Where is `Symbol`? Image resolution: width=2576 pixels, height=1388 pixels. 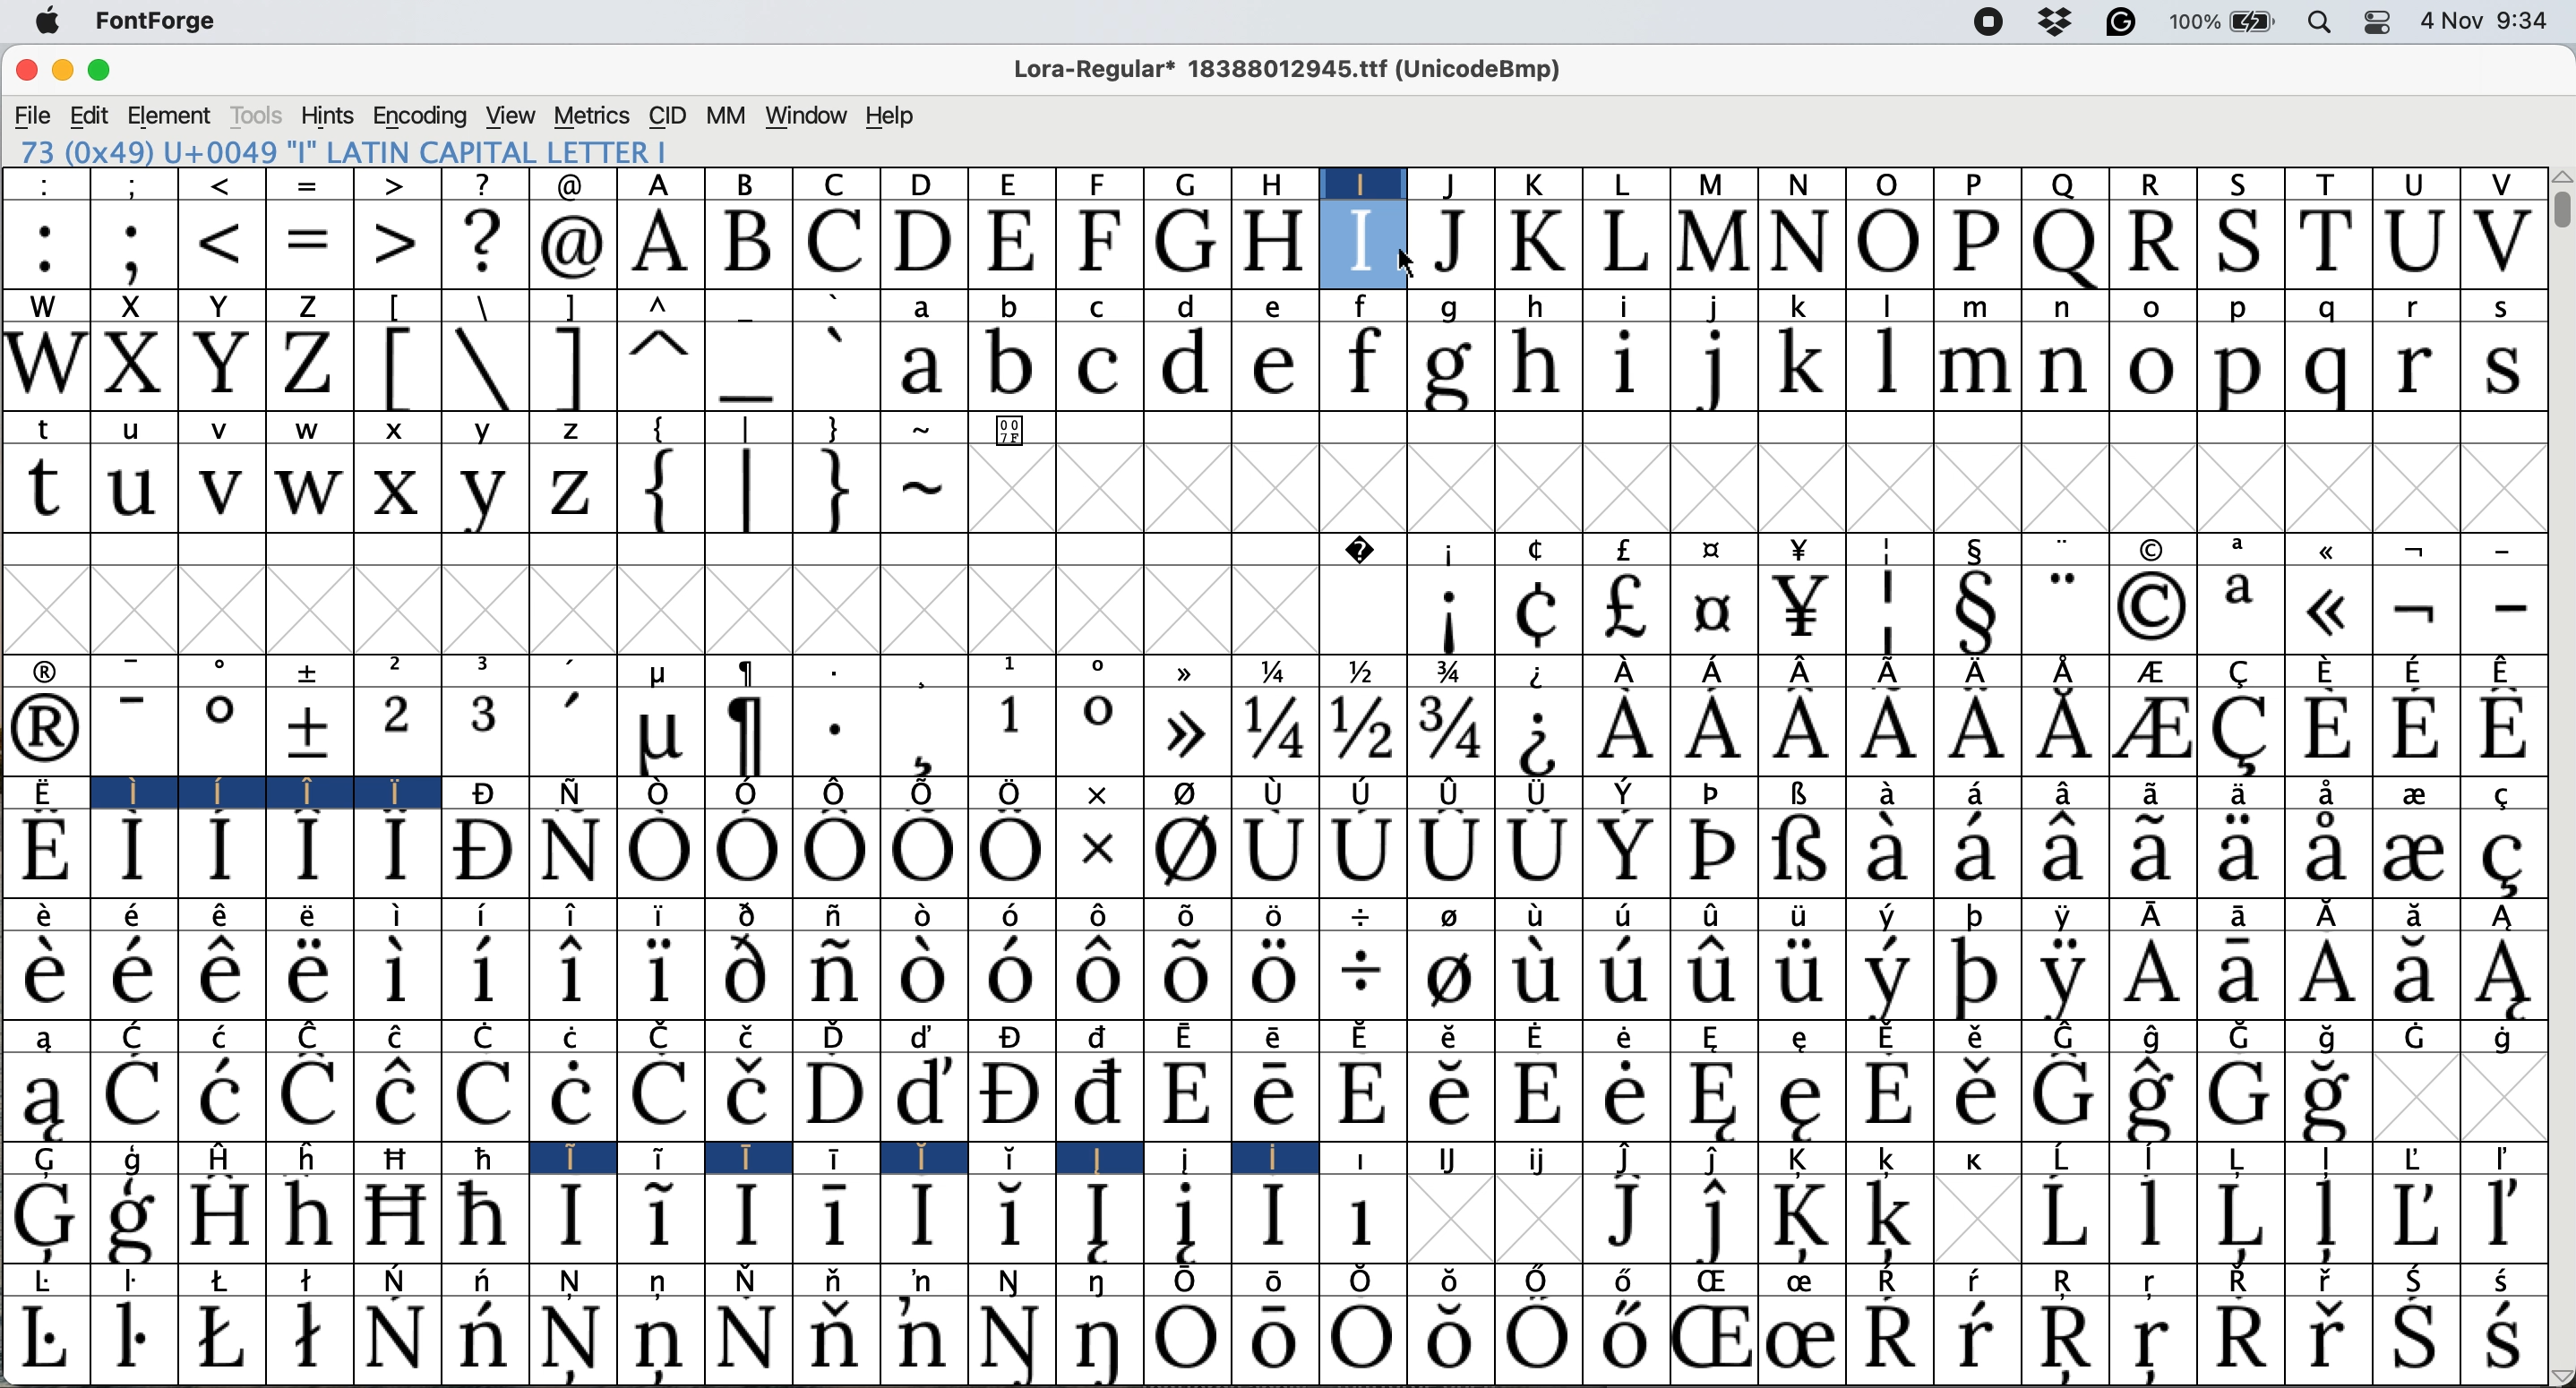 Symbol is located at coordinates (667, 1034).